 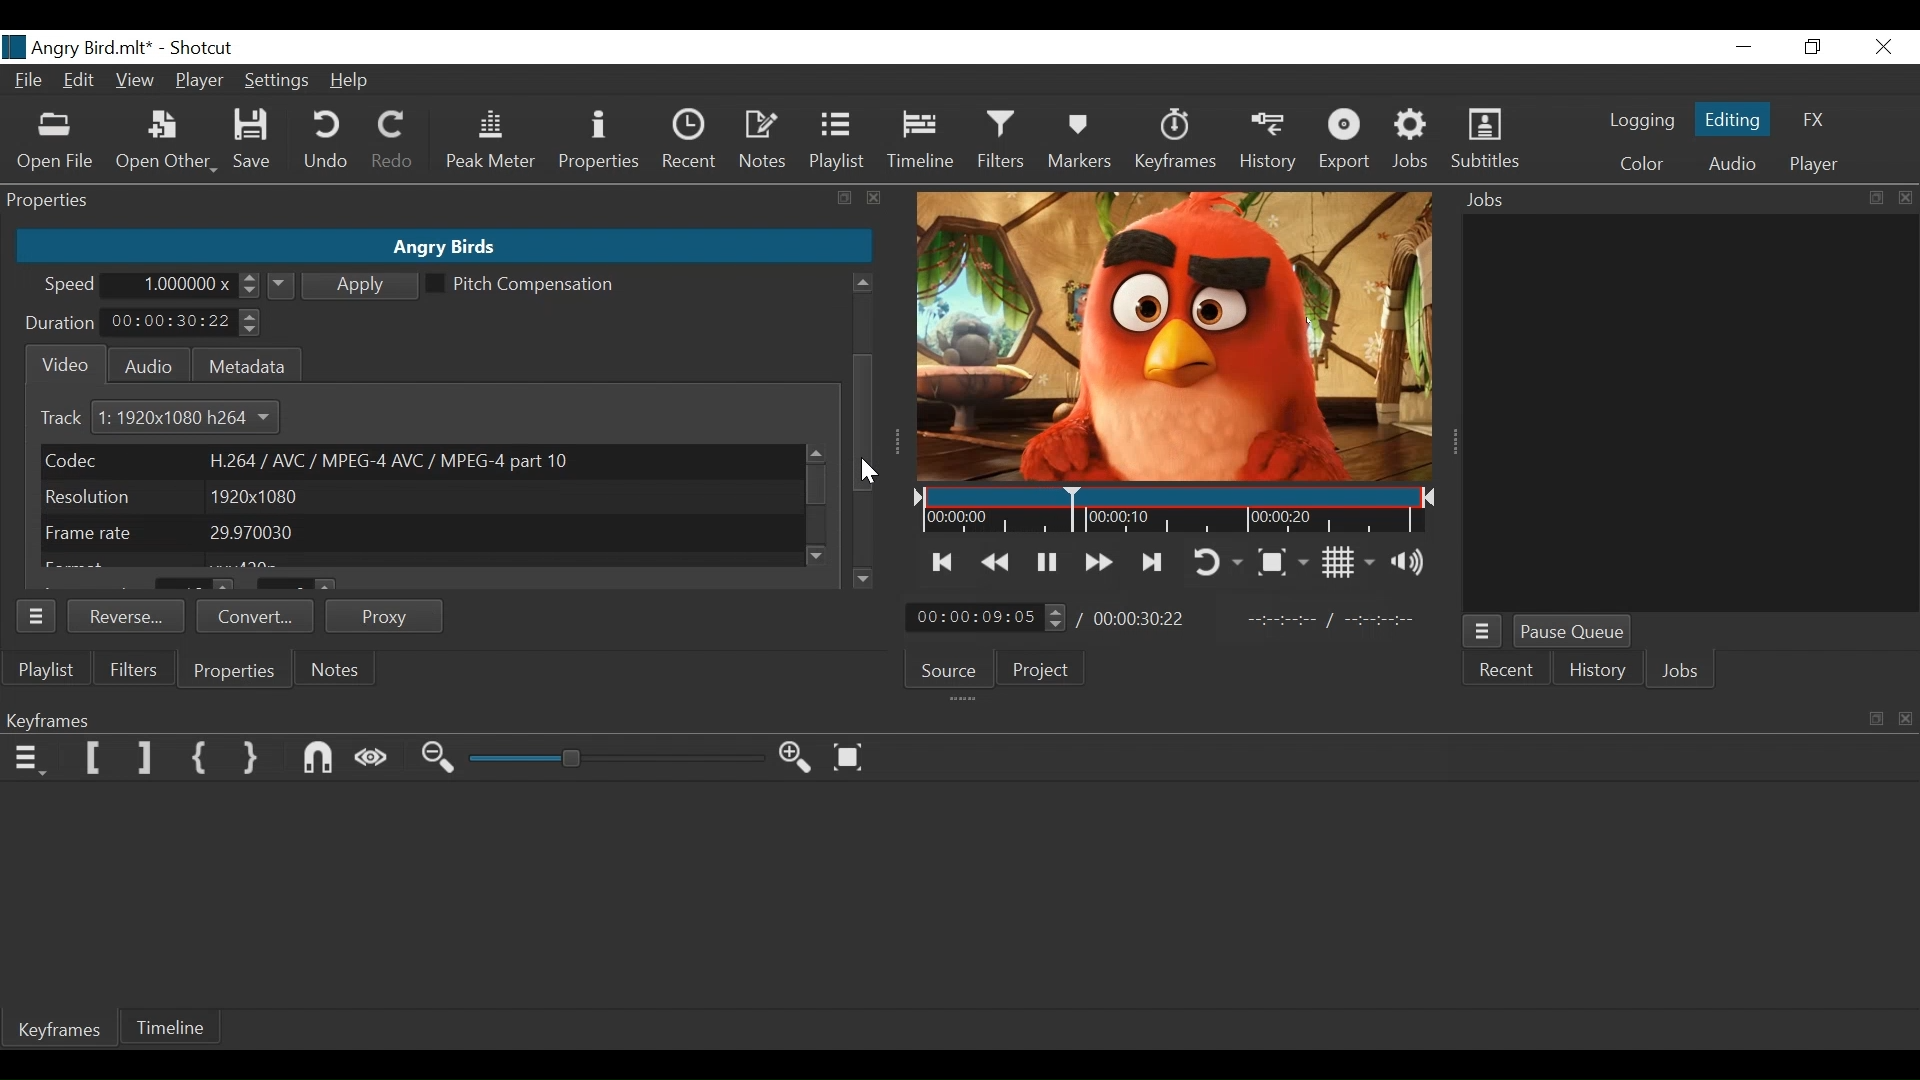 What do you see at coordinates (1642, 164) in the screenshot?
I see `Color` at bounding box center [1642, 164].